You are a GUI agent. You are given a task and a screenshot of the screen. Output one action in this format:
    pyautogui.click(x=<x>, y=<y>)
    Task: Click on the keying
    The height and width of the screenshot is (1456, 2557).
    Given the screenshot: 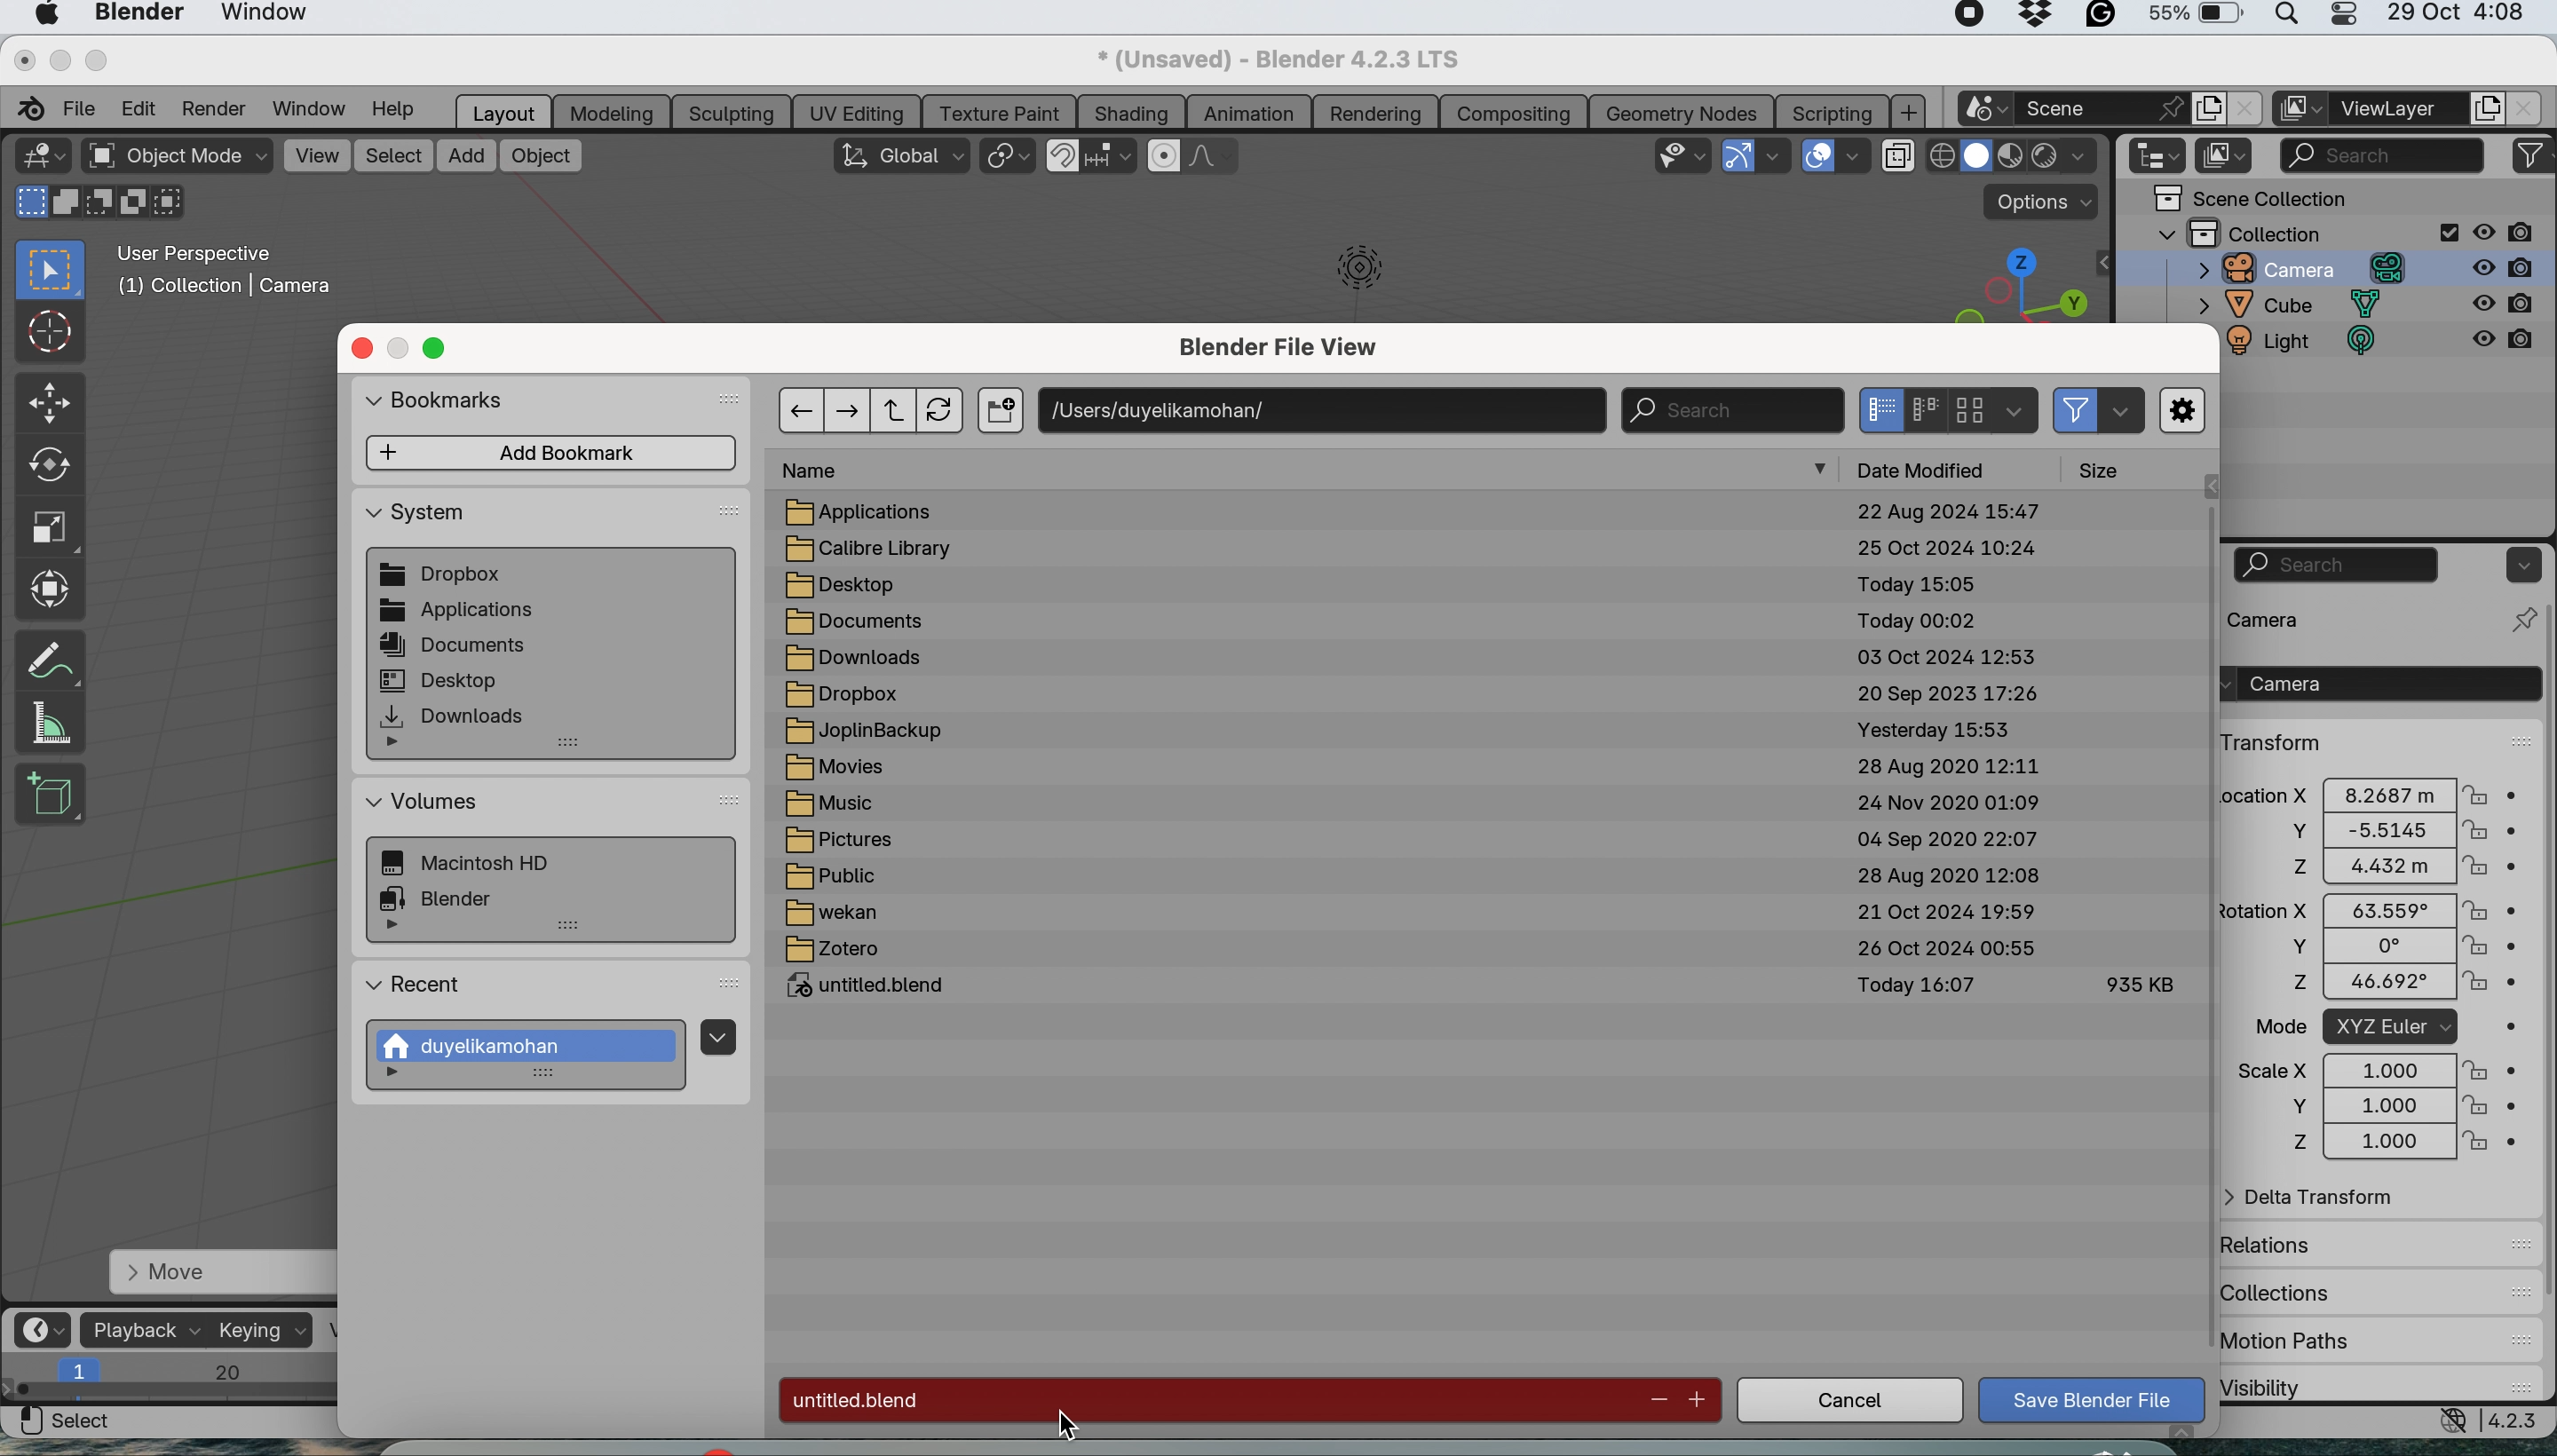 What is the action you would take?
    pyautogui.click(x=262, y=1330)
    